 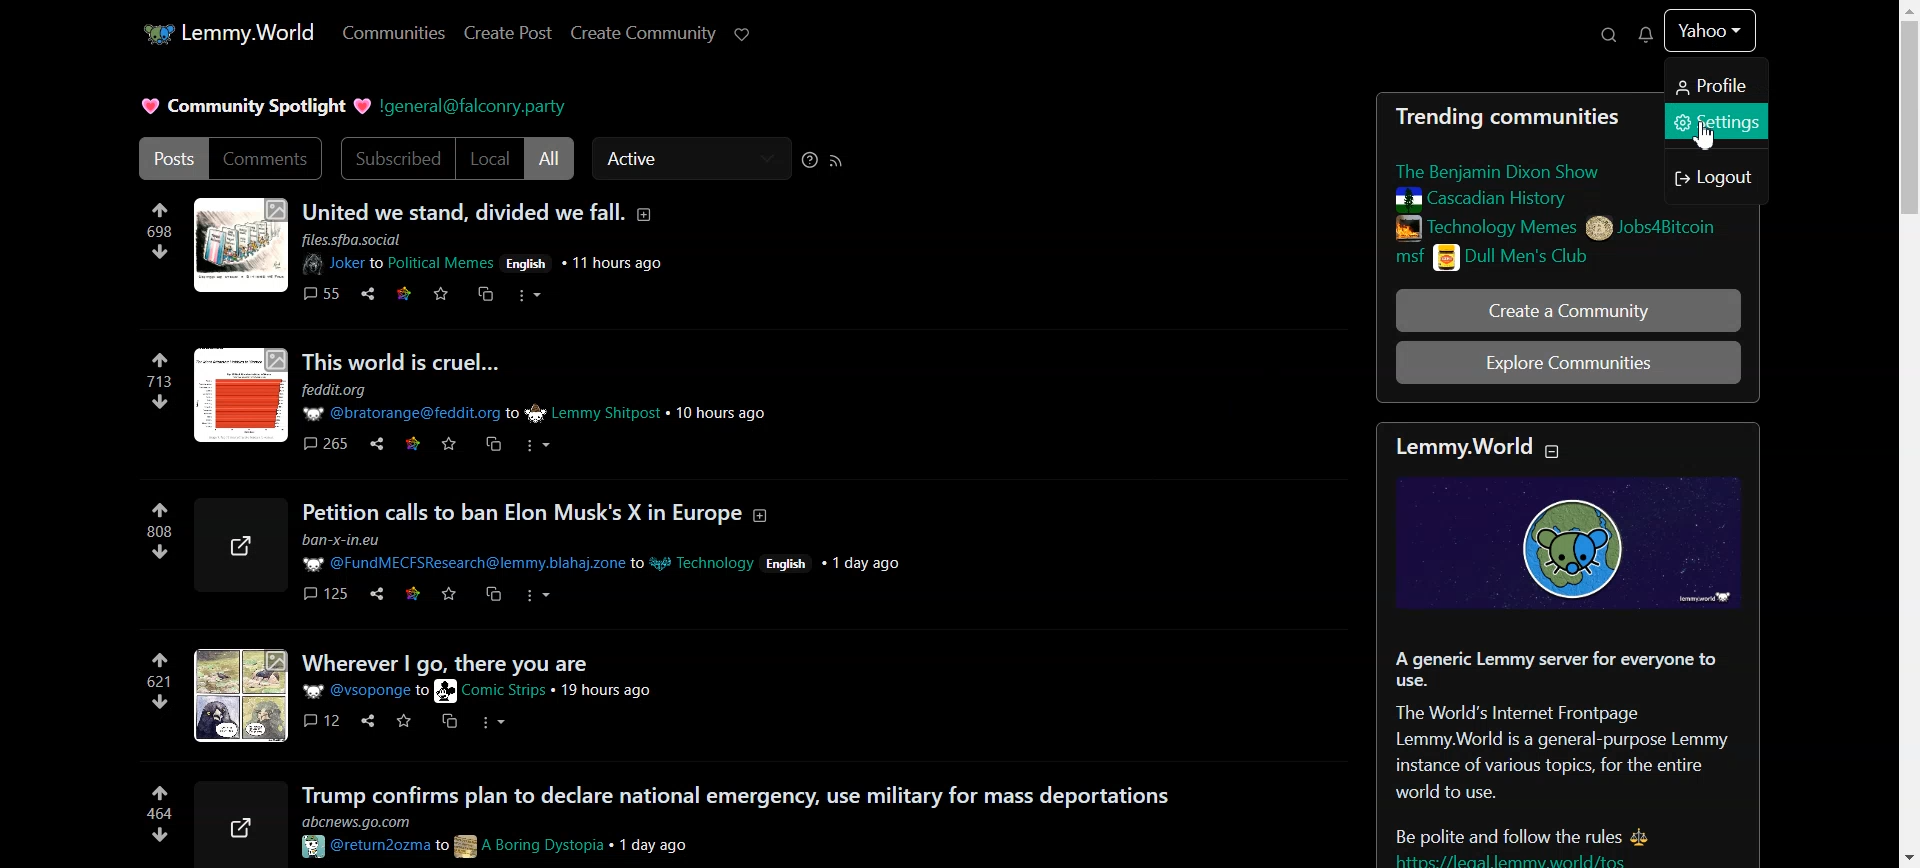 What do you see at coordinates (1566, 310) in the screenshot?
I see `Create A community` at bounding box center [1566, 310].